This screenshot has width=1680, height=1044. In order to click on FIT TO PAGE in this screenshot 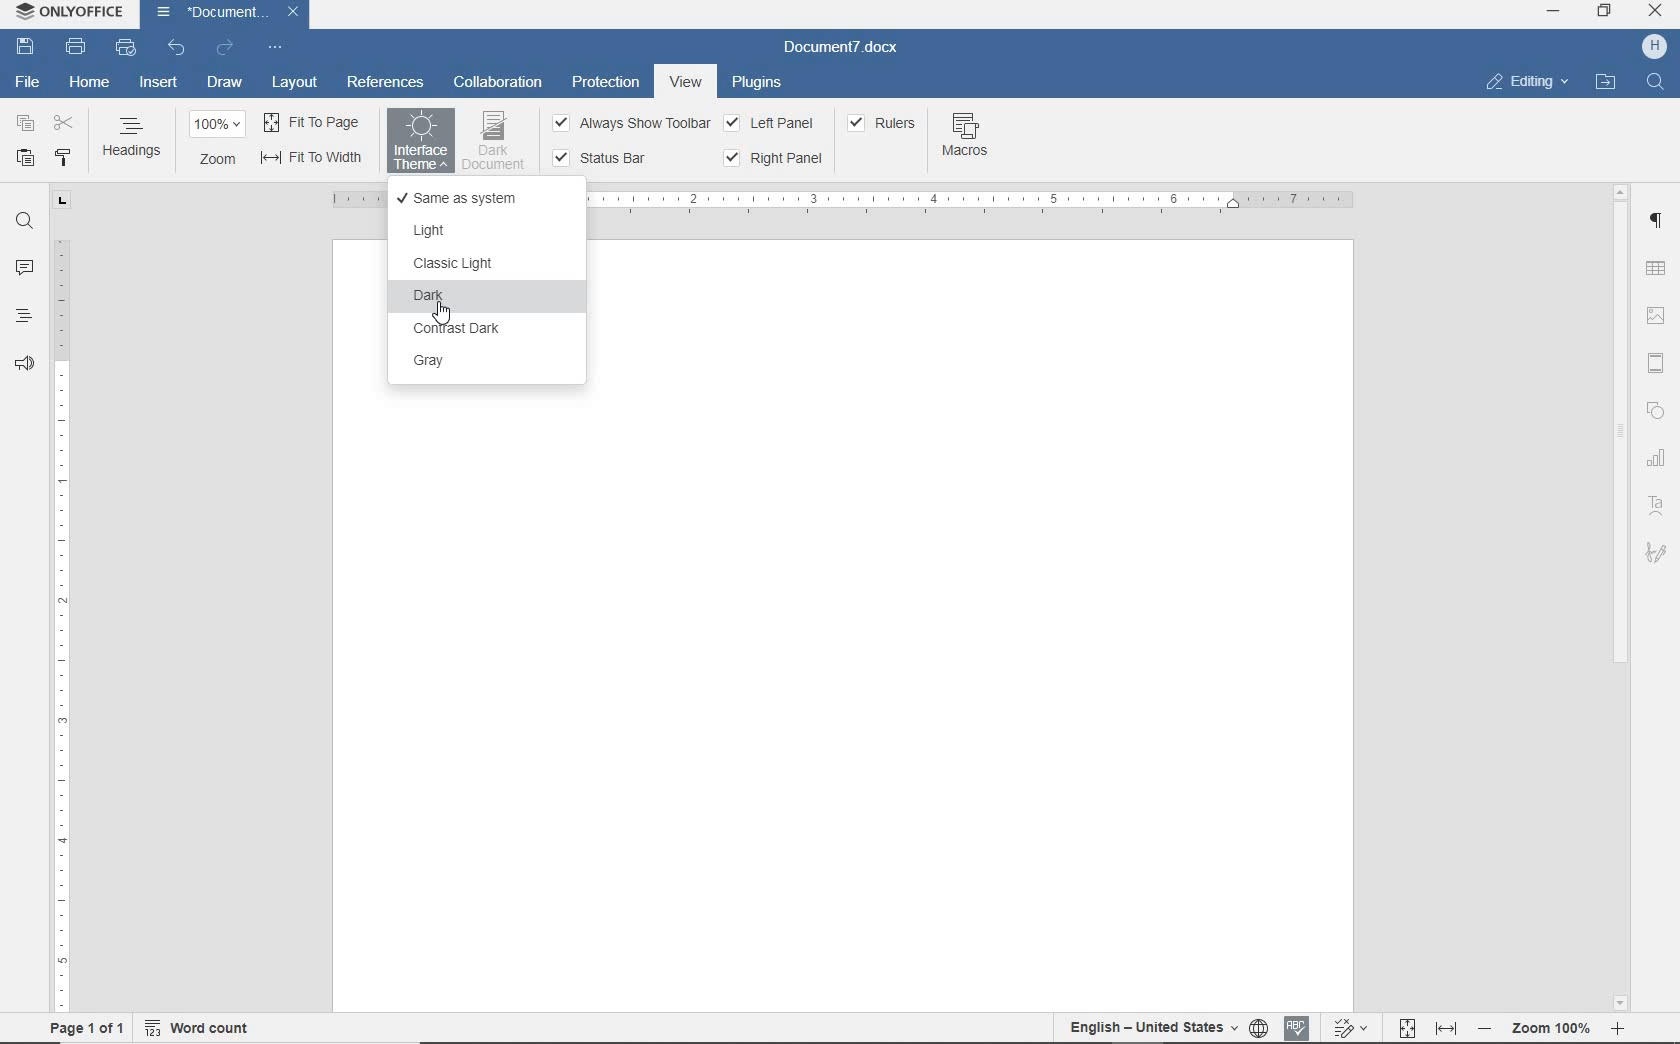, I will do `click(312, 122)`.